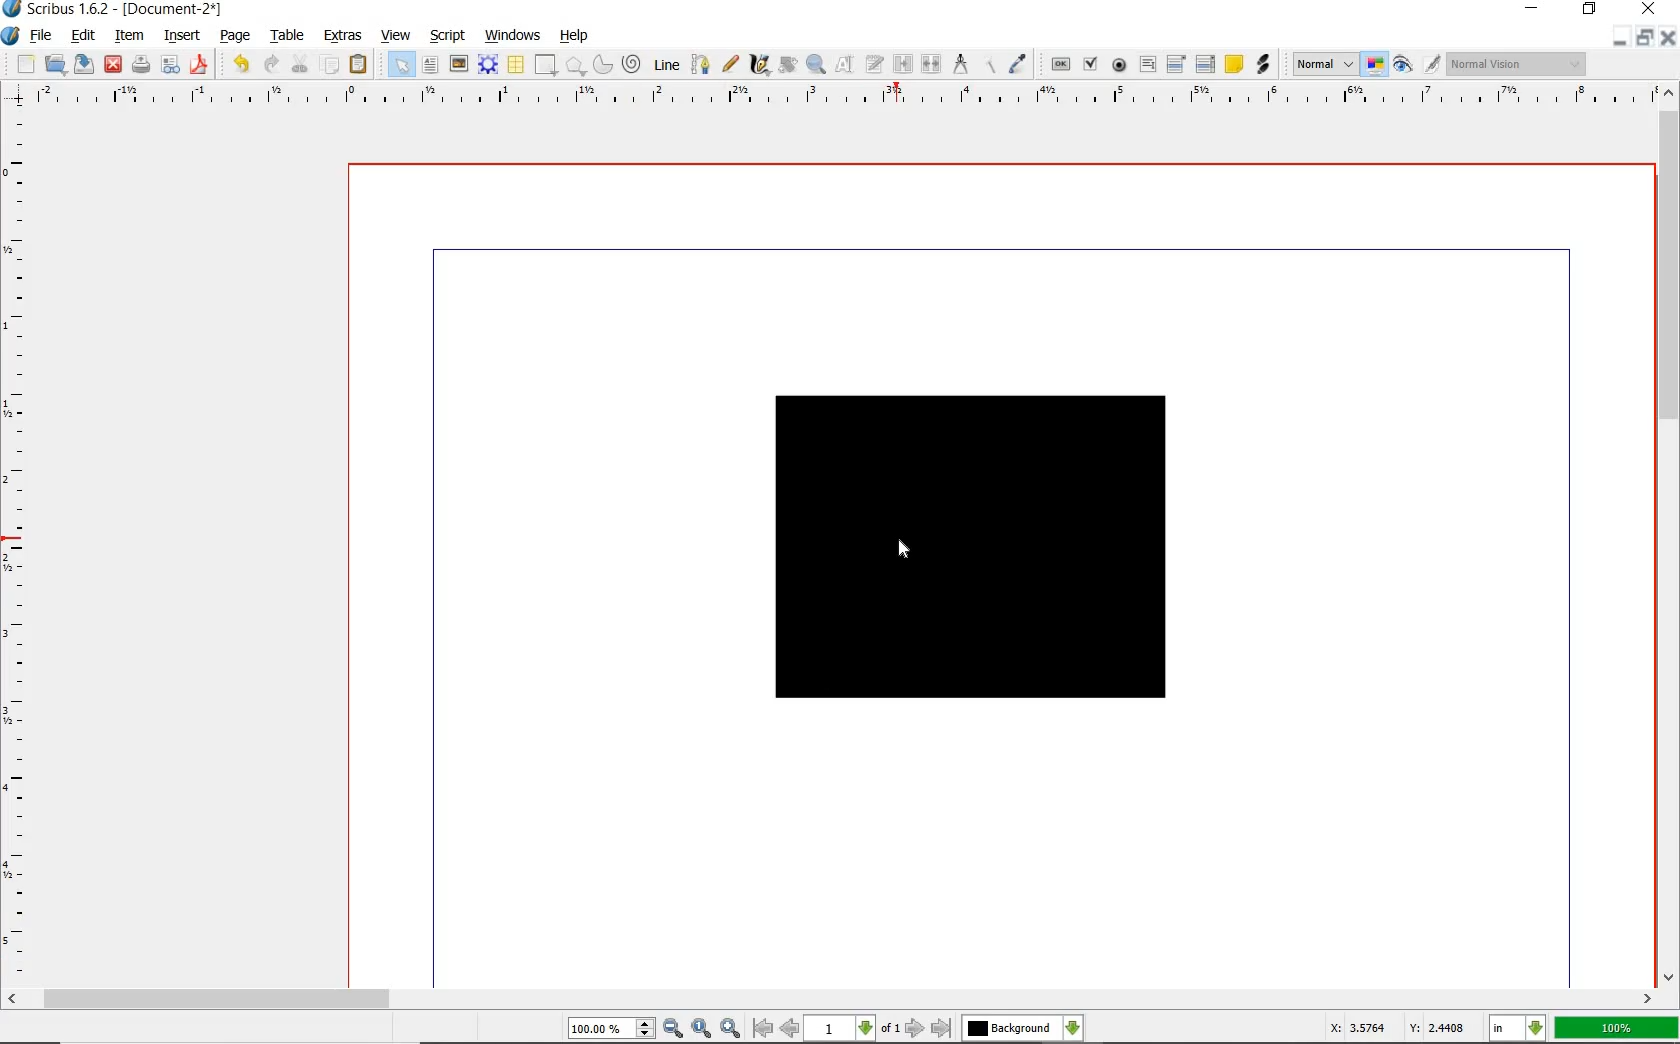 This screenshot has width=1680, height=1044. What do you see at coordinates (1090, 65) in the screenshot?
I see `pdf check box` at bounding box center [1090, 65].